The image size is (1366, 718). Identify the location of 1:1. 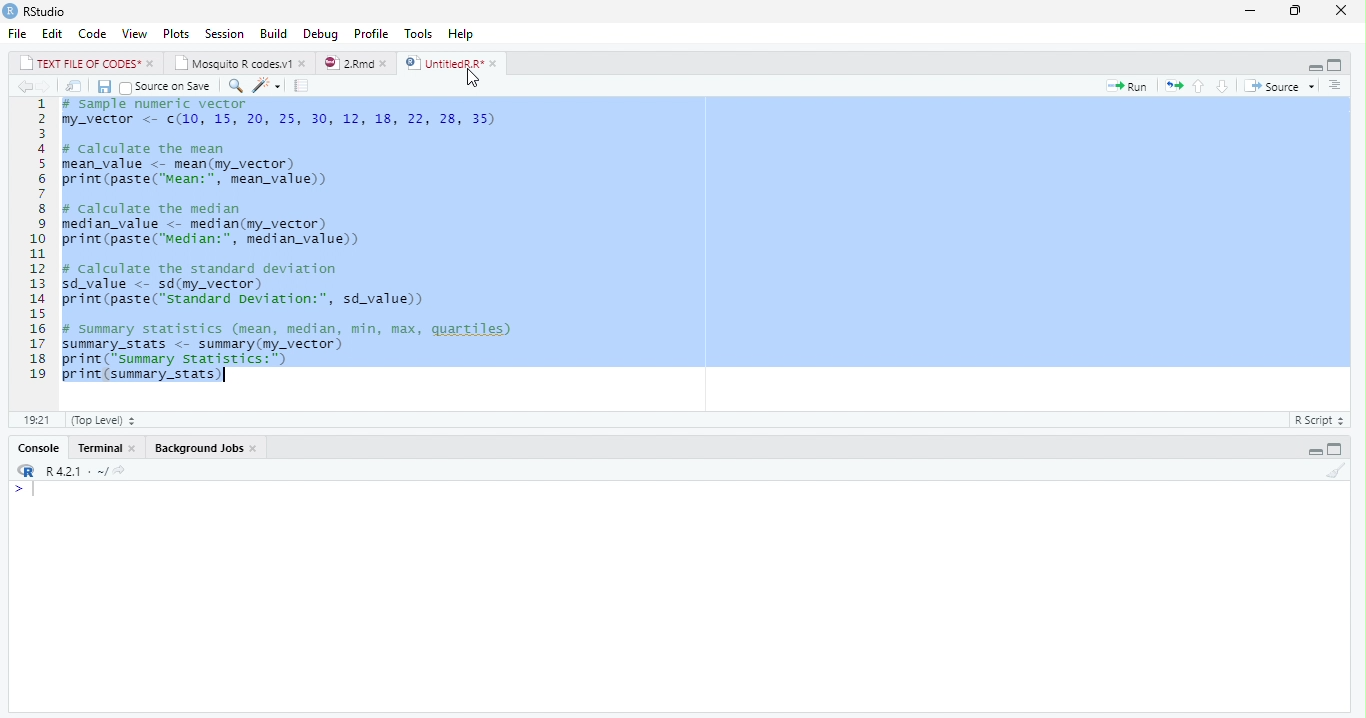
(35, 420).